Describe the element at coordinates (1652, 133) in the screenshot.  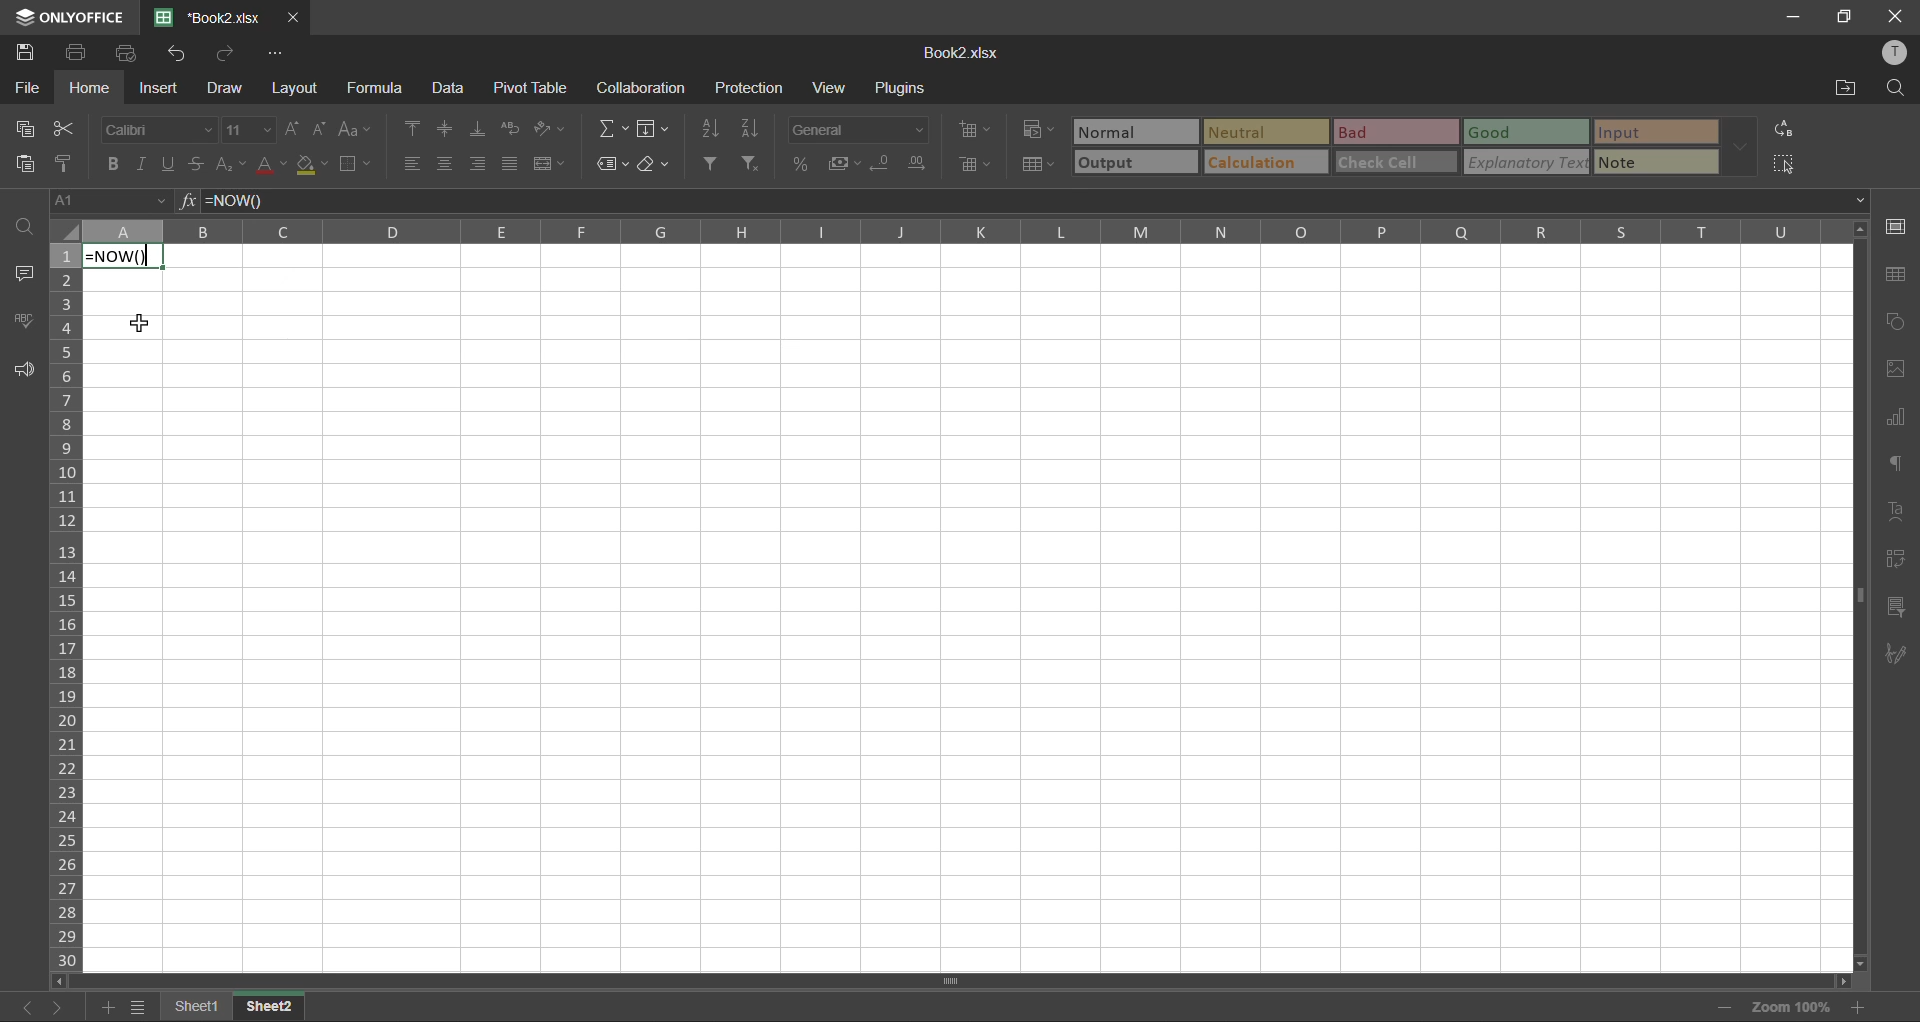
I see `input` at that location.